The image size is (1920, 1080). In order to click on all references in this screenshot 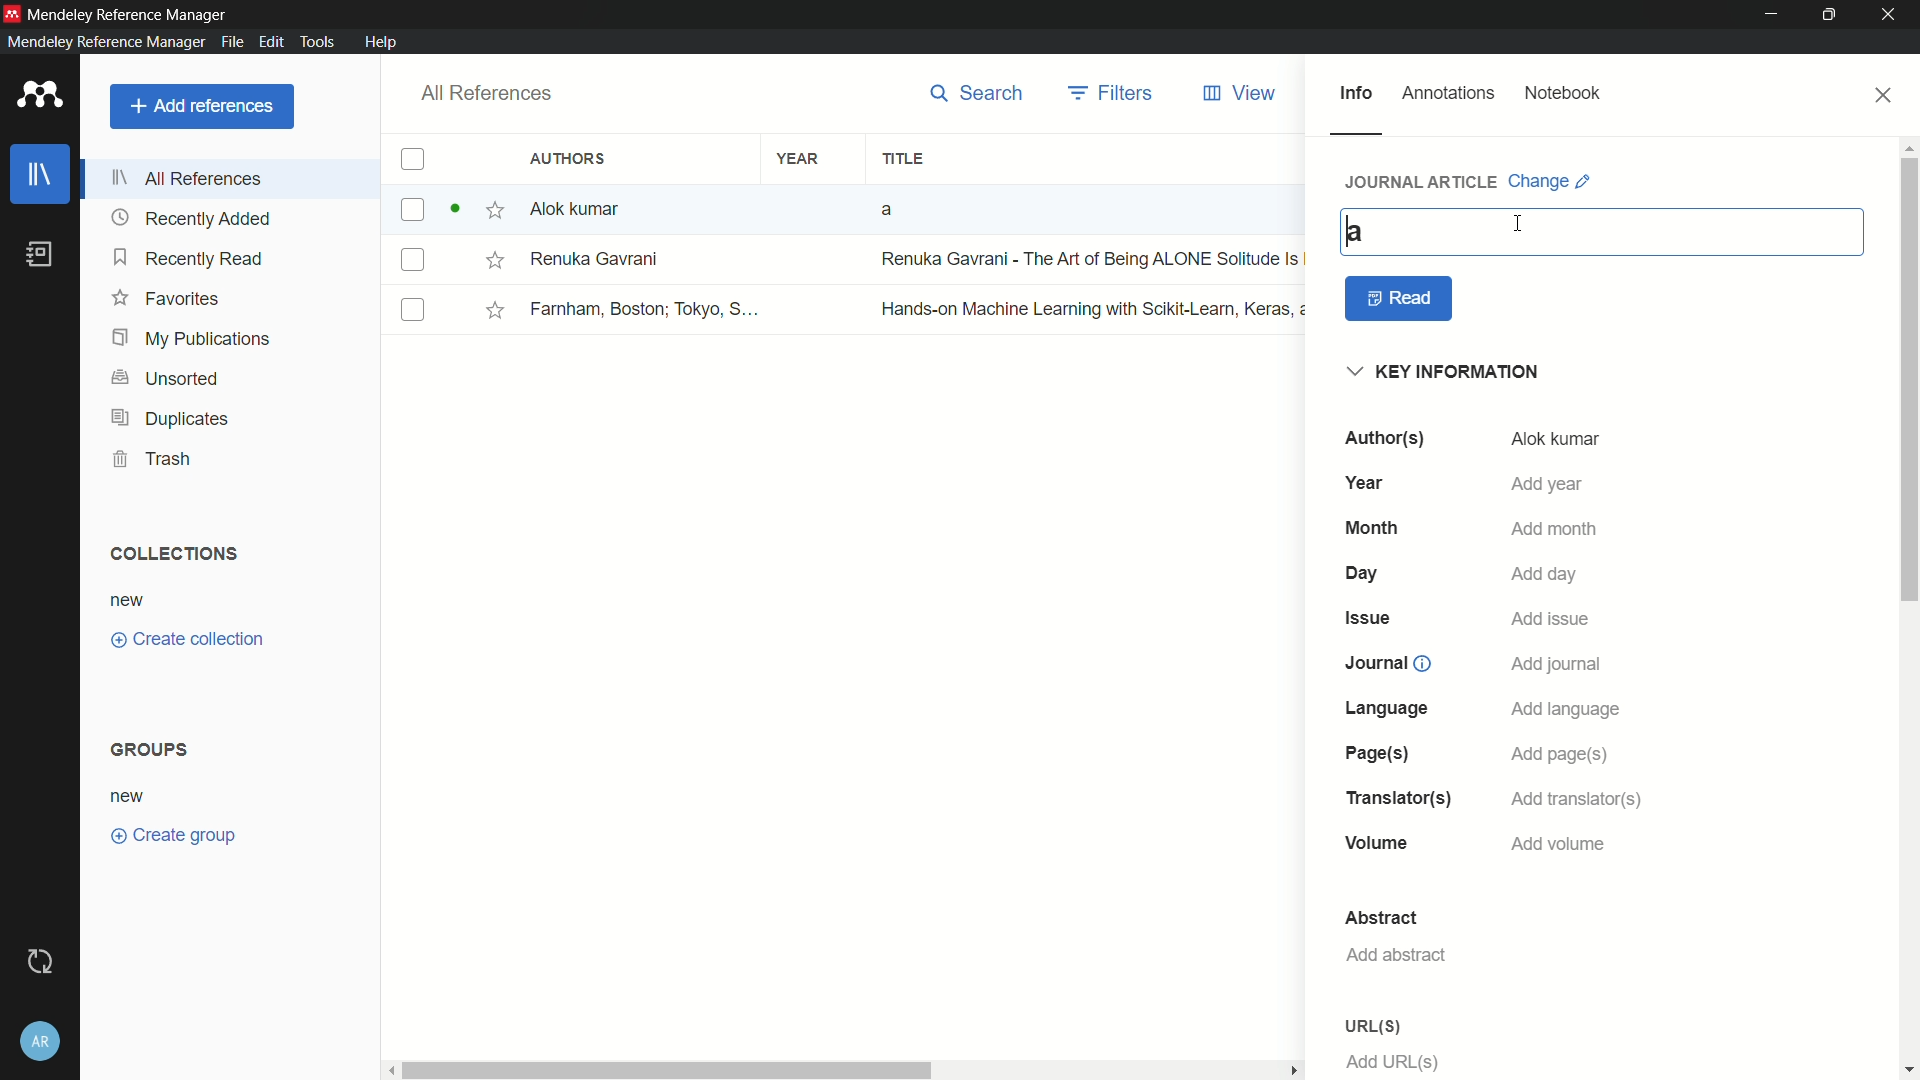, I will do `click(483, 94)`.